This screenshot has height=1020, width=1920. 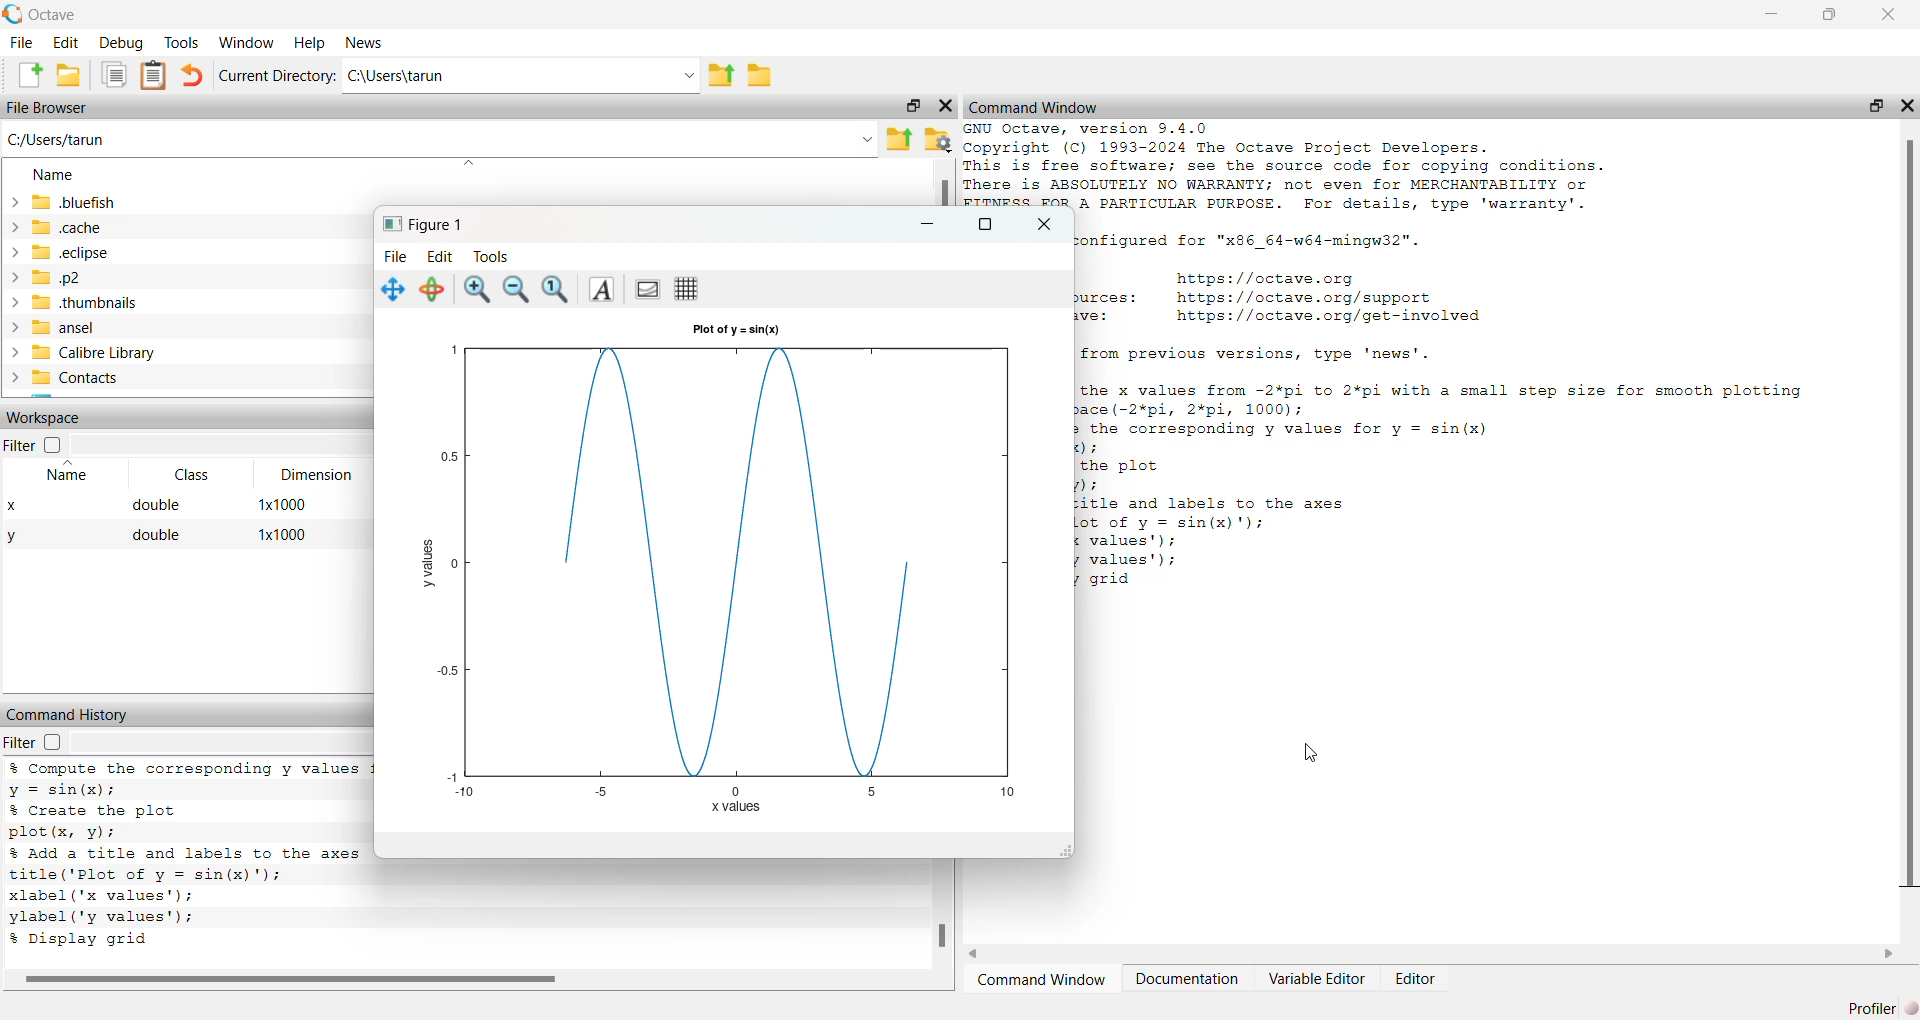 What do you see at coordinates (65, 228) in the screenshot?
I see `.cache` at bounding box center [65, 228].